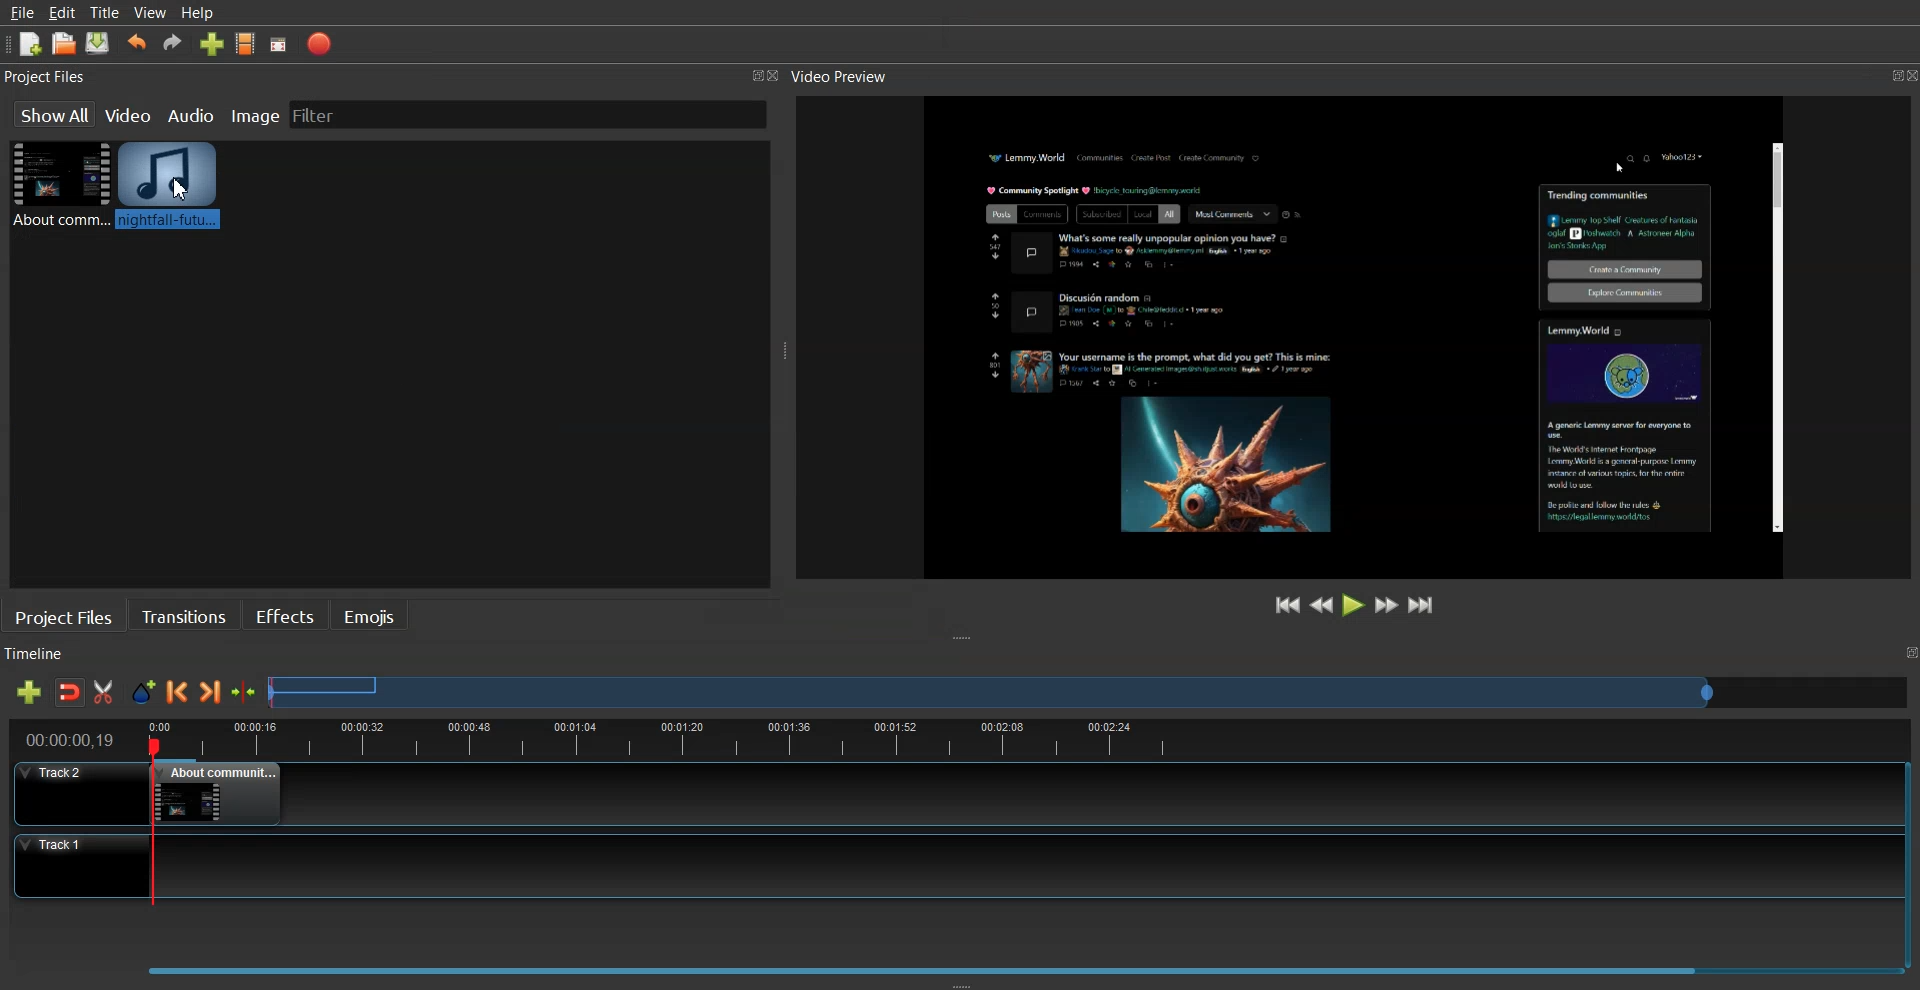  What do you see at coordinates (279, 45) in the screenshot?
I see `Full screen` at bounding box center [279, 45].